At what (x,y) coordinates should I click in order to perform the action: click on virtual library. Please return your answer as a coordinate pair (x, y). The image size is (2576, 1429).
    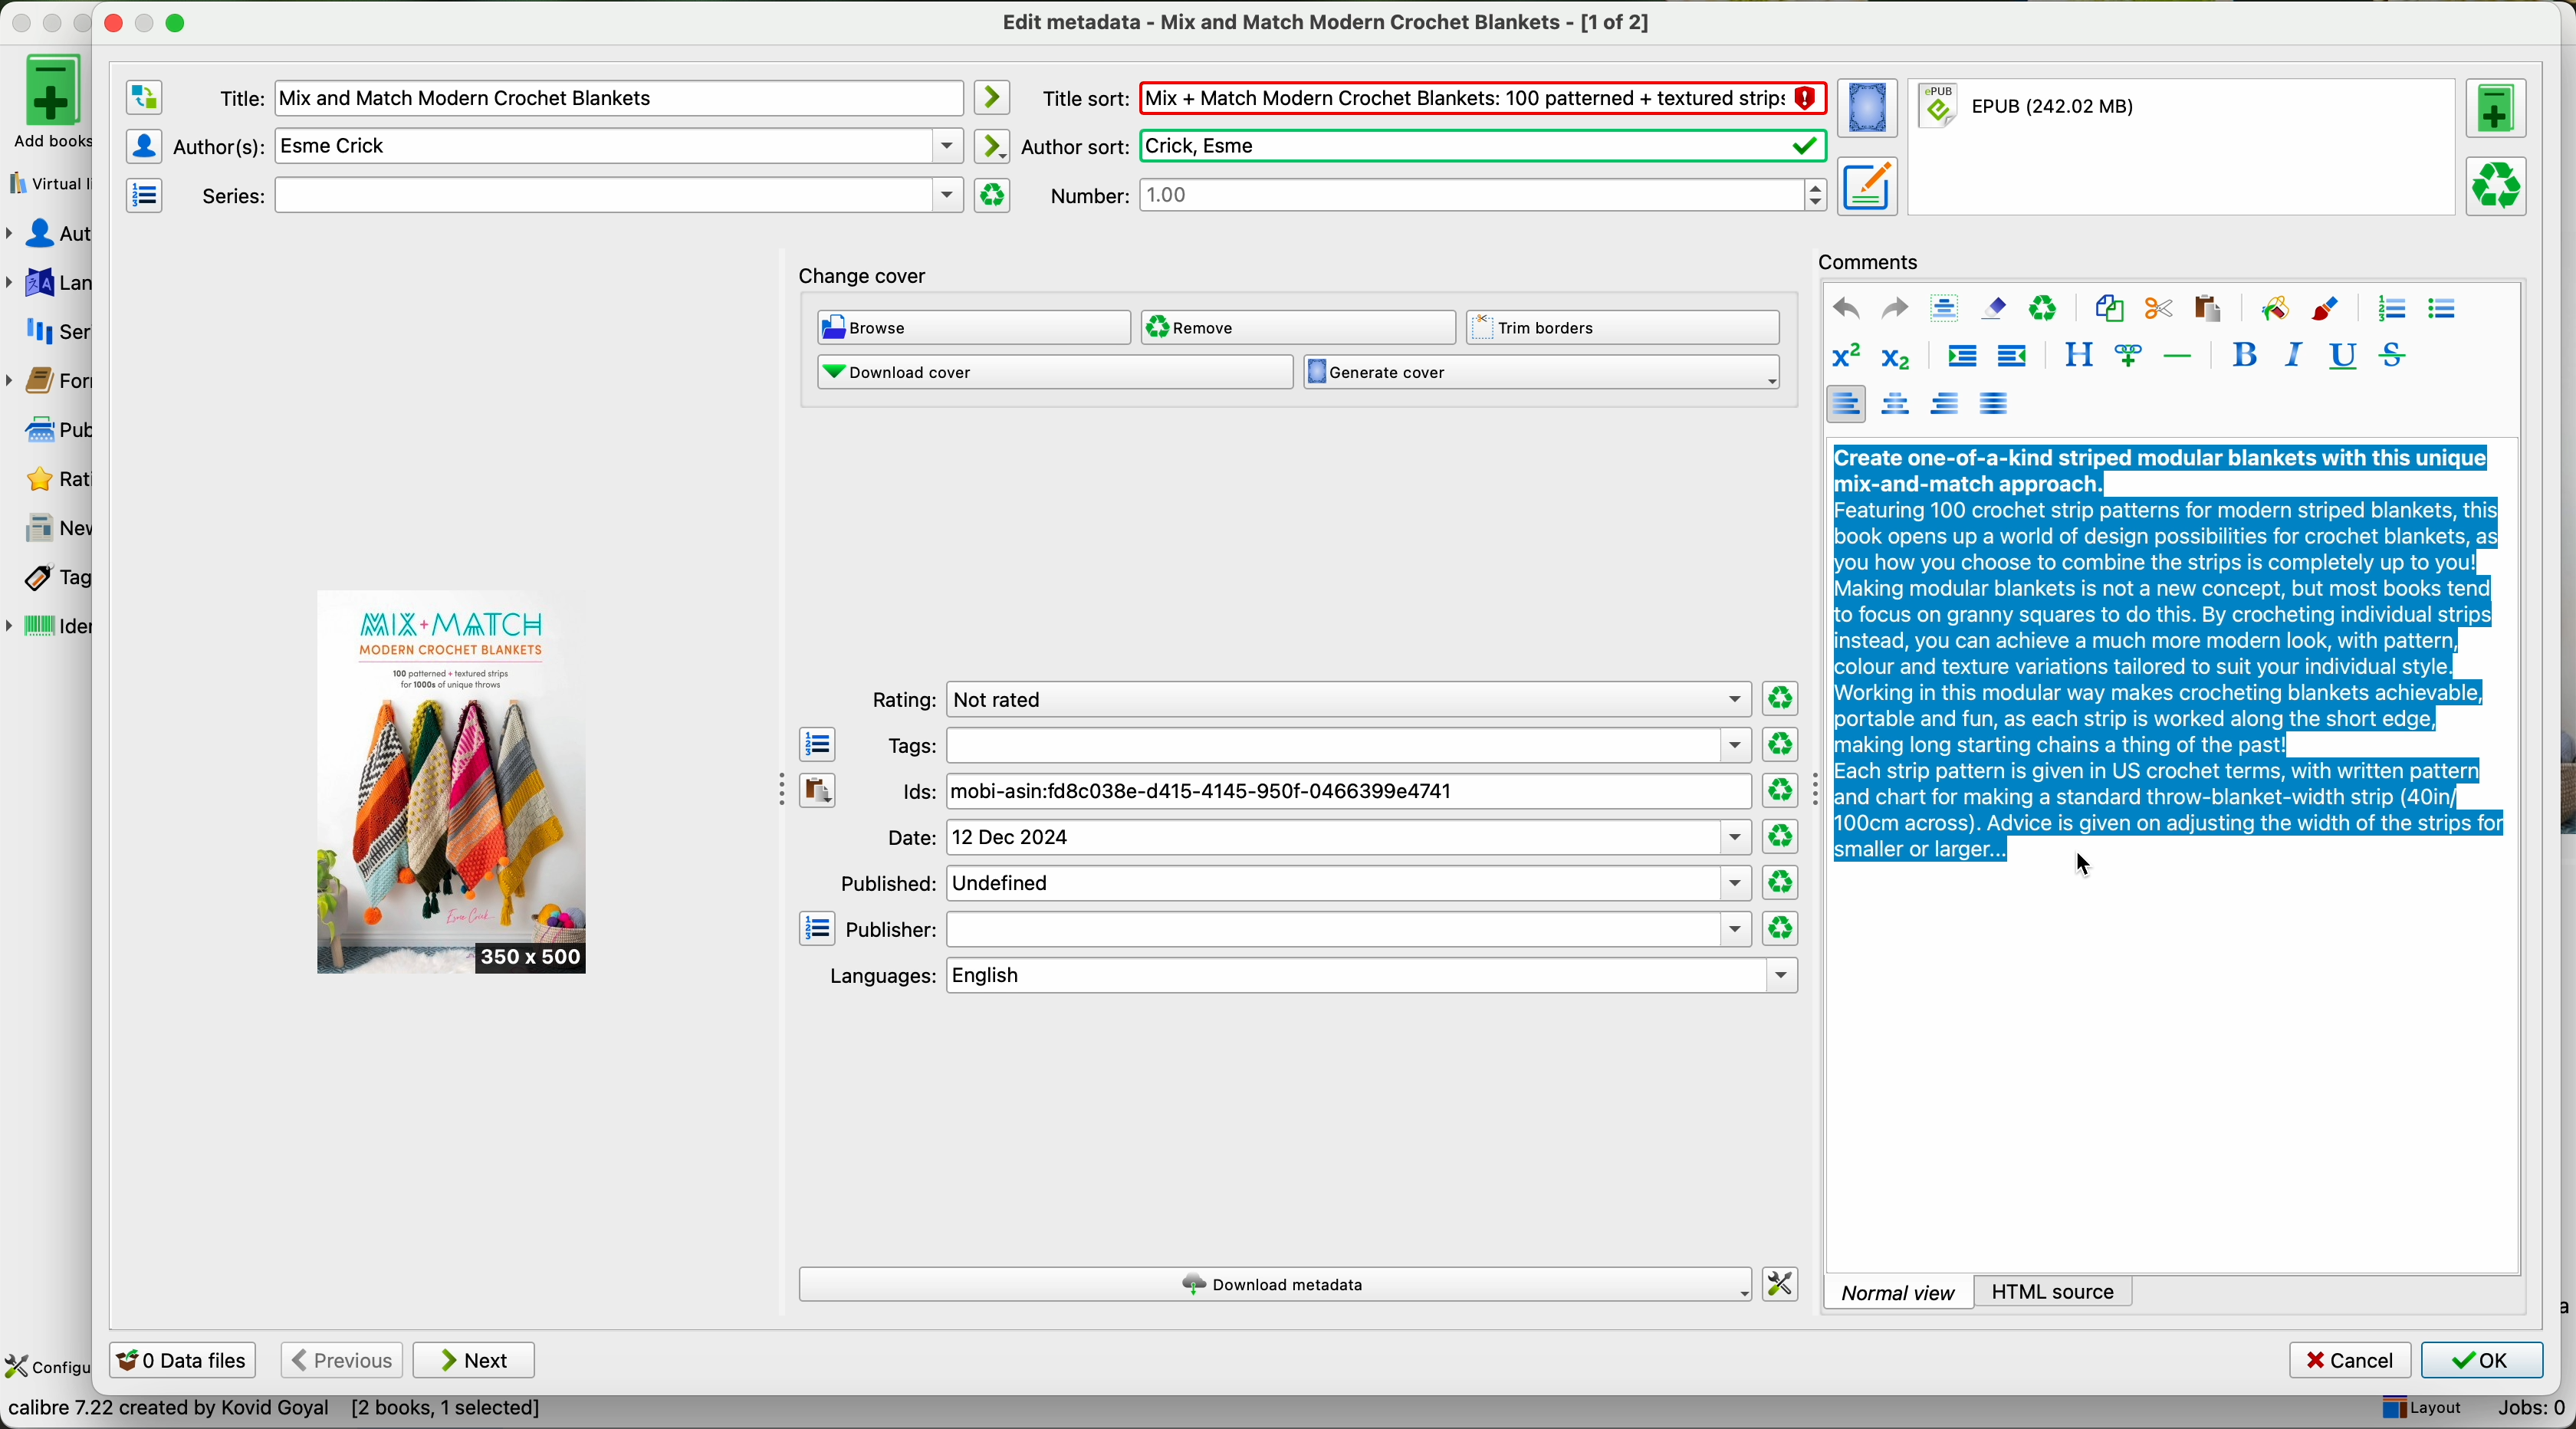
    Looking at the image, I should click on (45, 177).